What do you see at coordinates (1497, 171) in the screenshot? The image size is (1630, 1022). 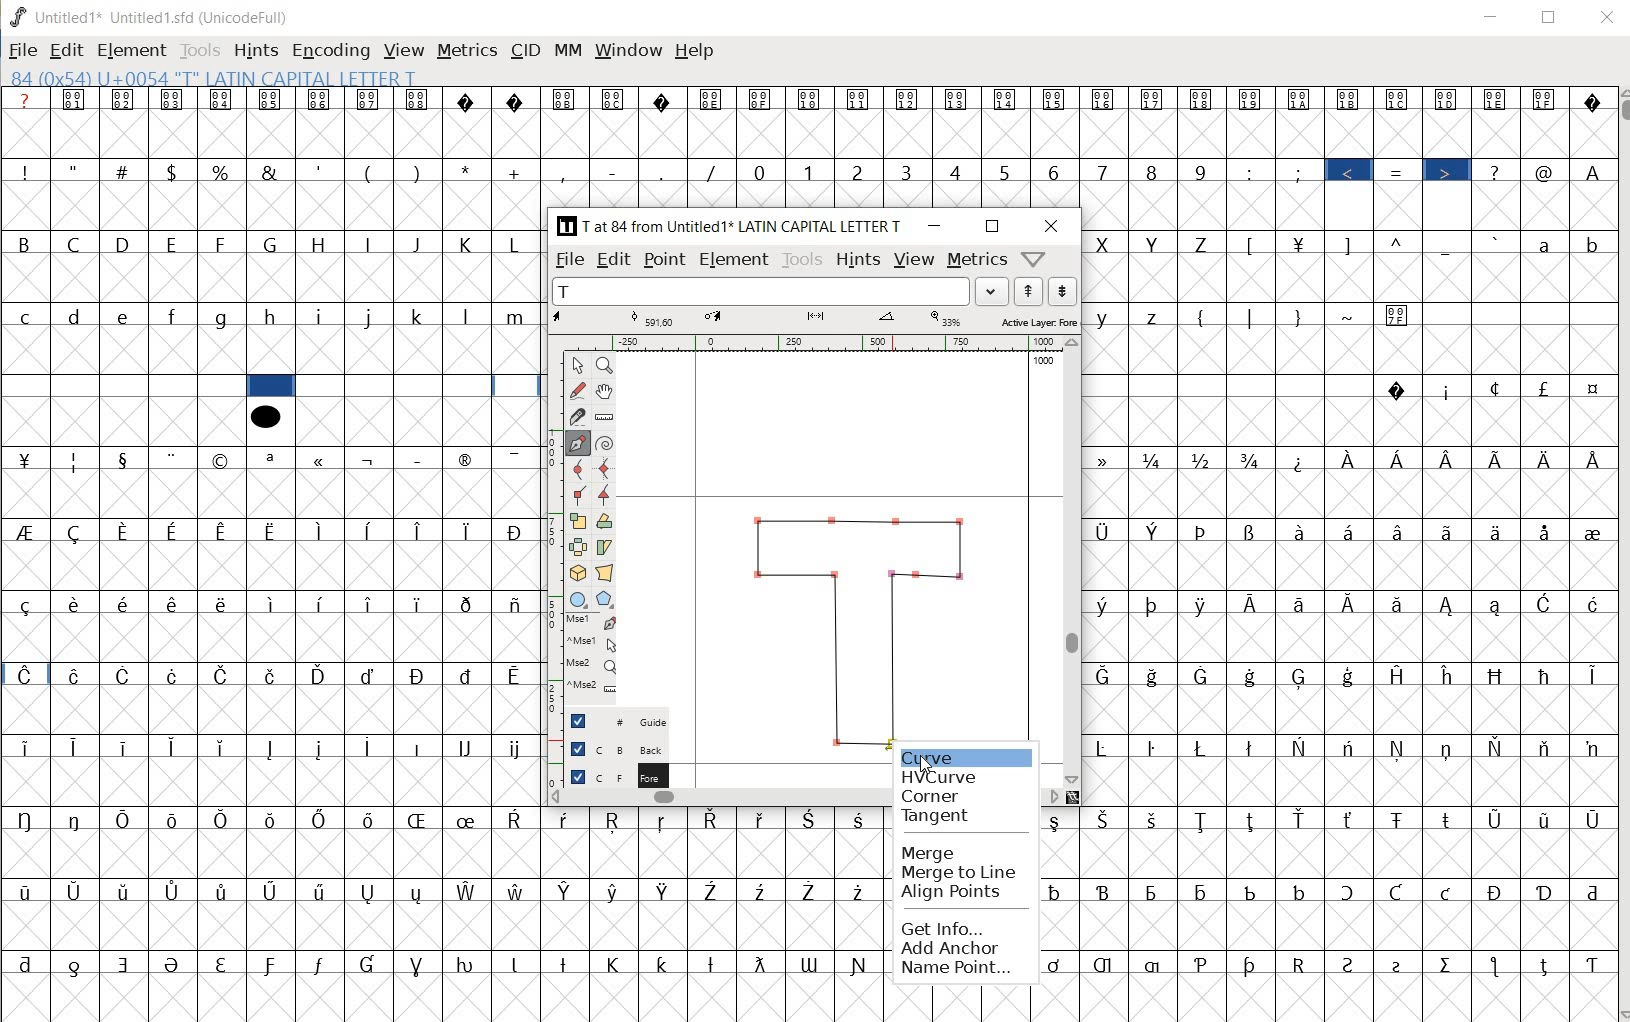 I see `?` at bounding box center [1497, 171].